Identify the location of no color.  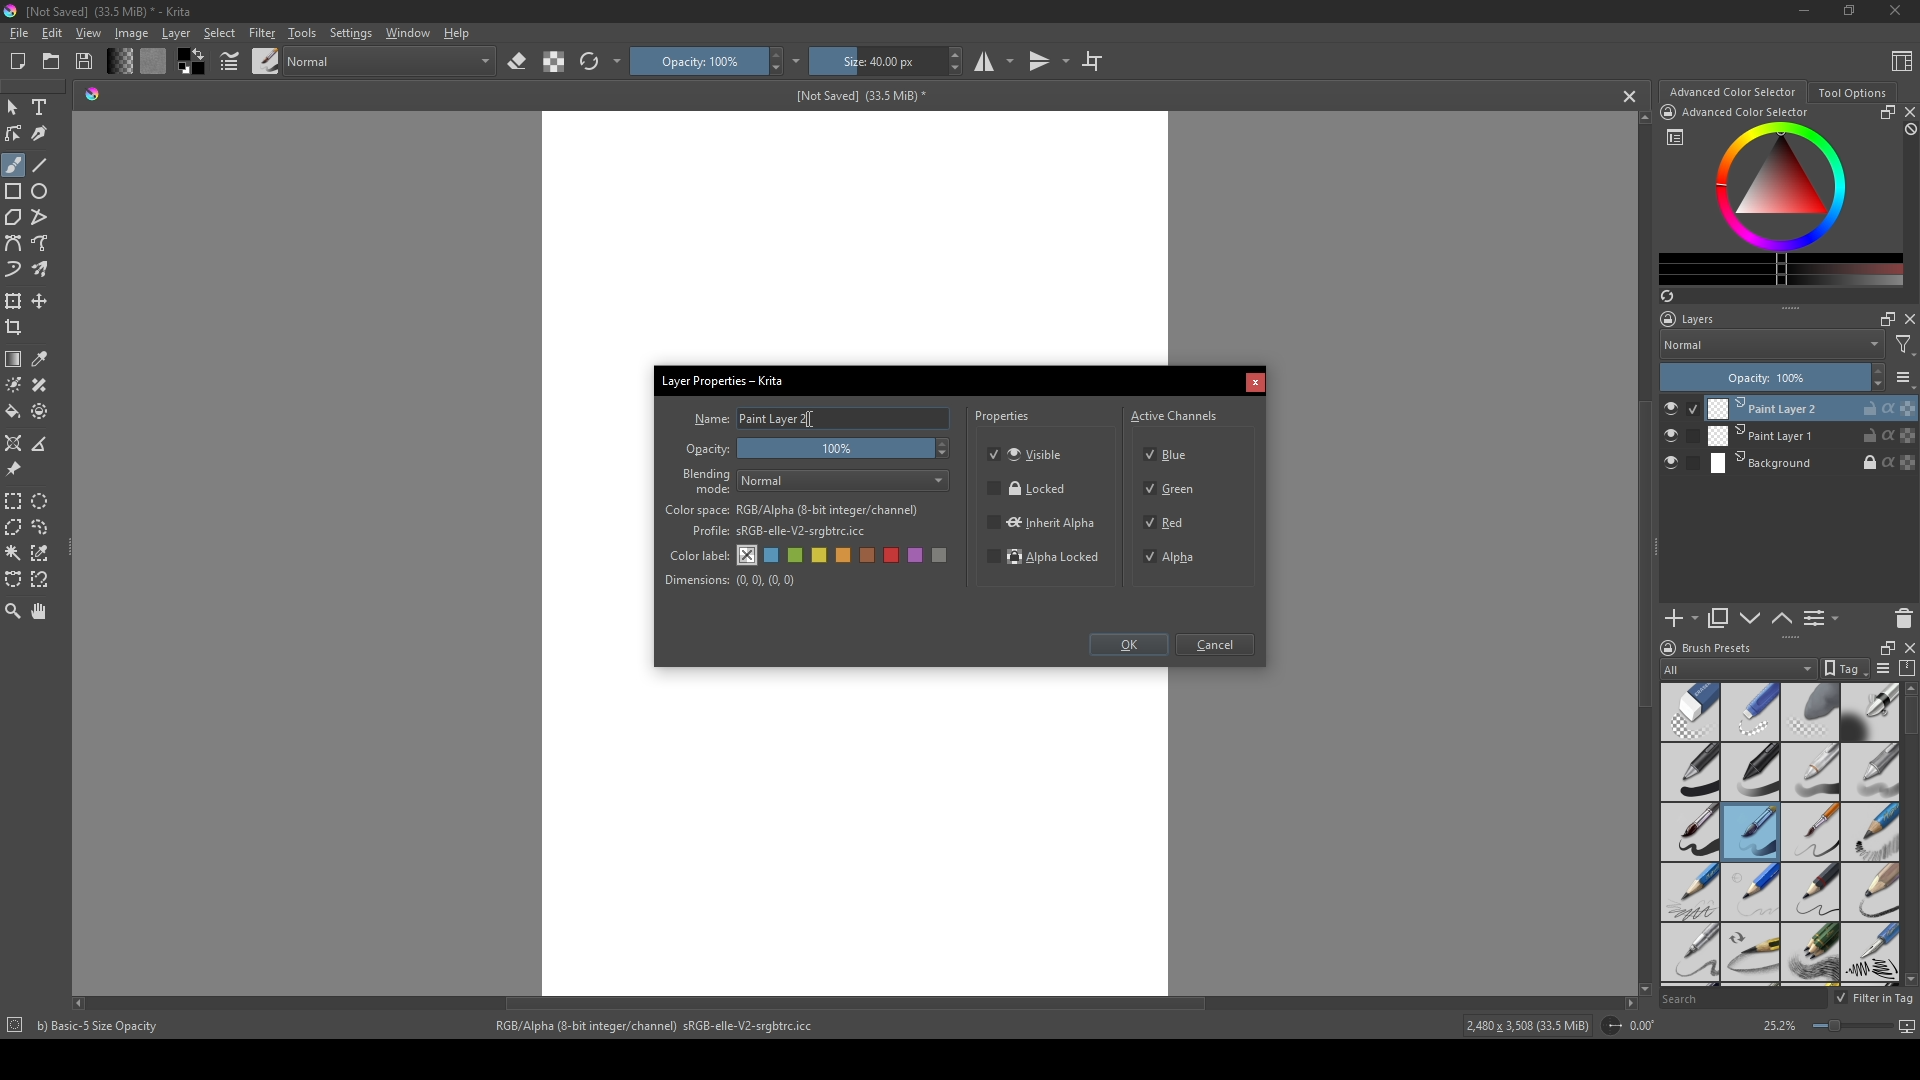
(748, 555).